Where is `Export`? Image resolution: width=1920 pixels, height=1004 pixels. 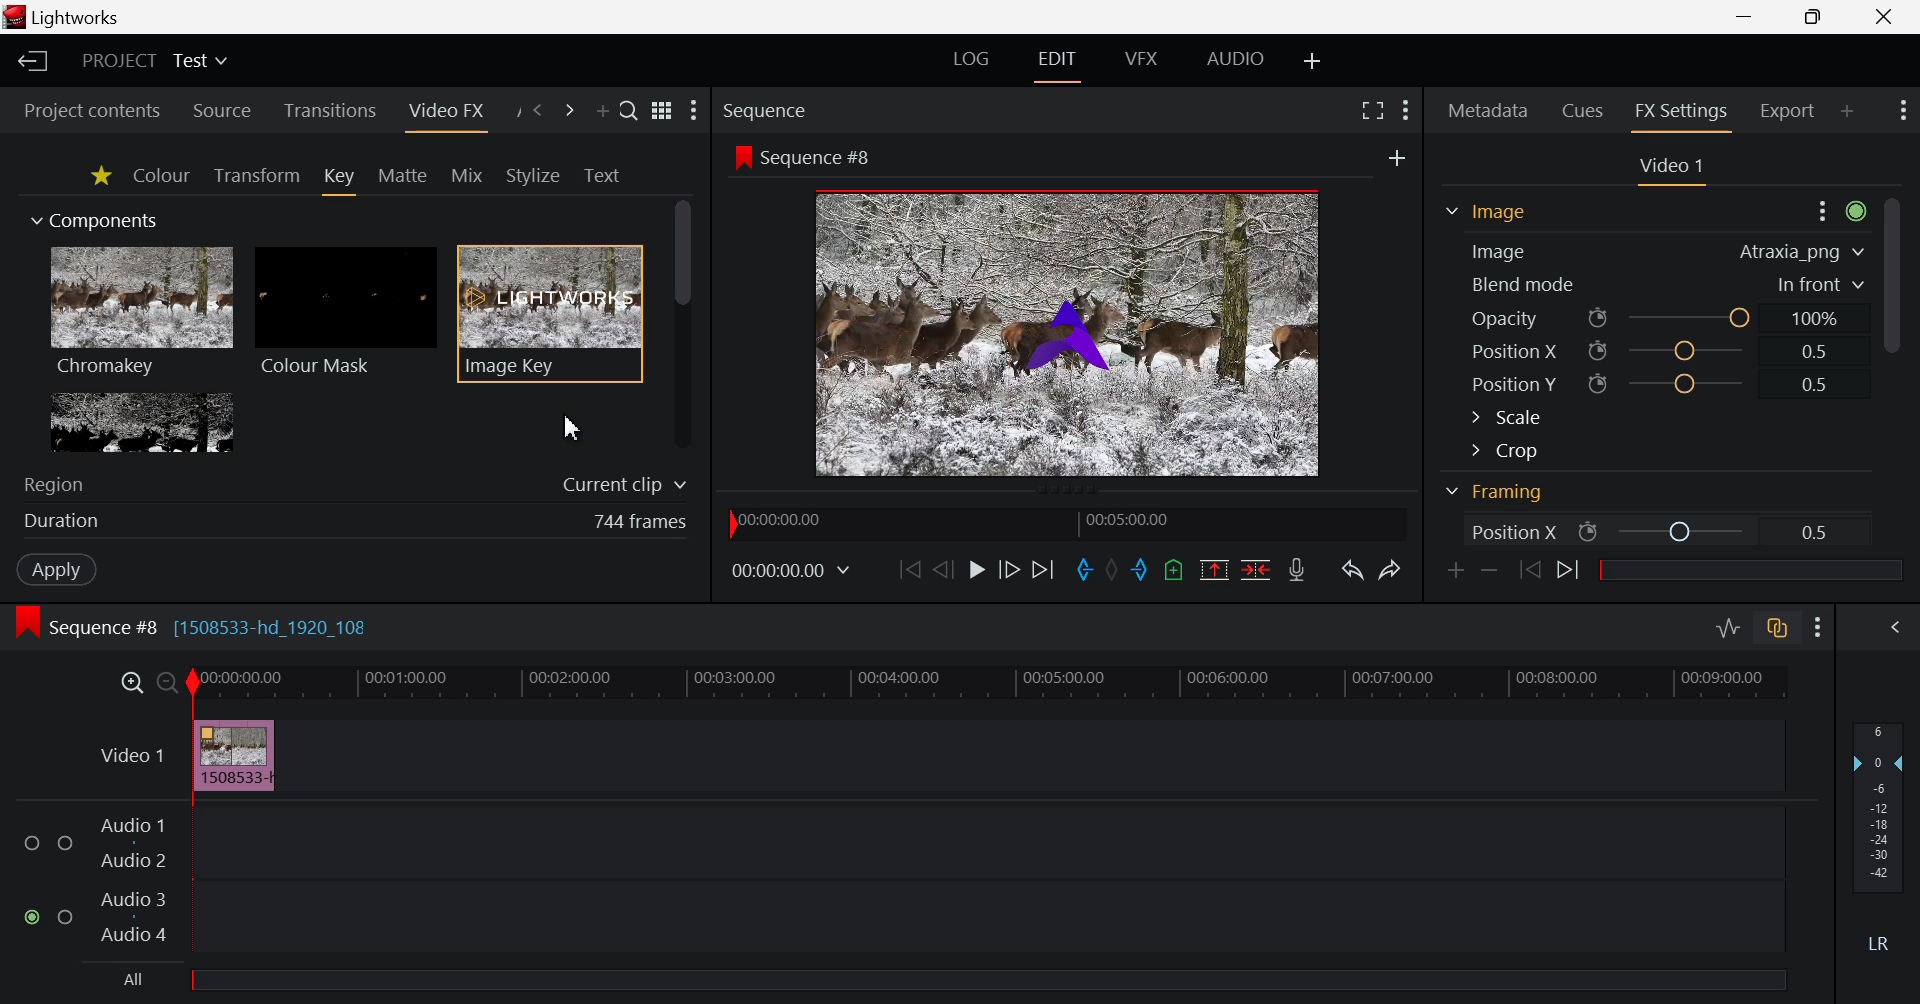
Export is located at coordinates (1784, 110).